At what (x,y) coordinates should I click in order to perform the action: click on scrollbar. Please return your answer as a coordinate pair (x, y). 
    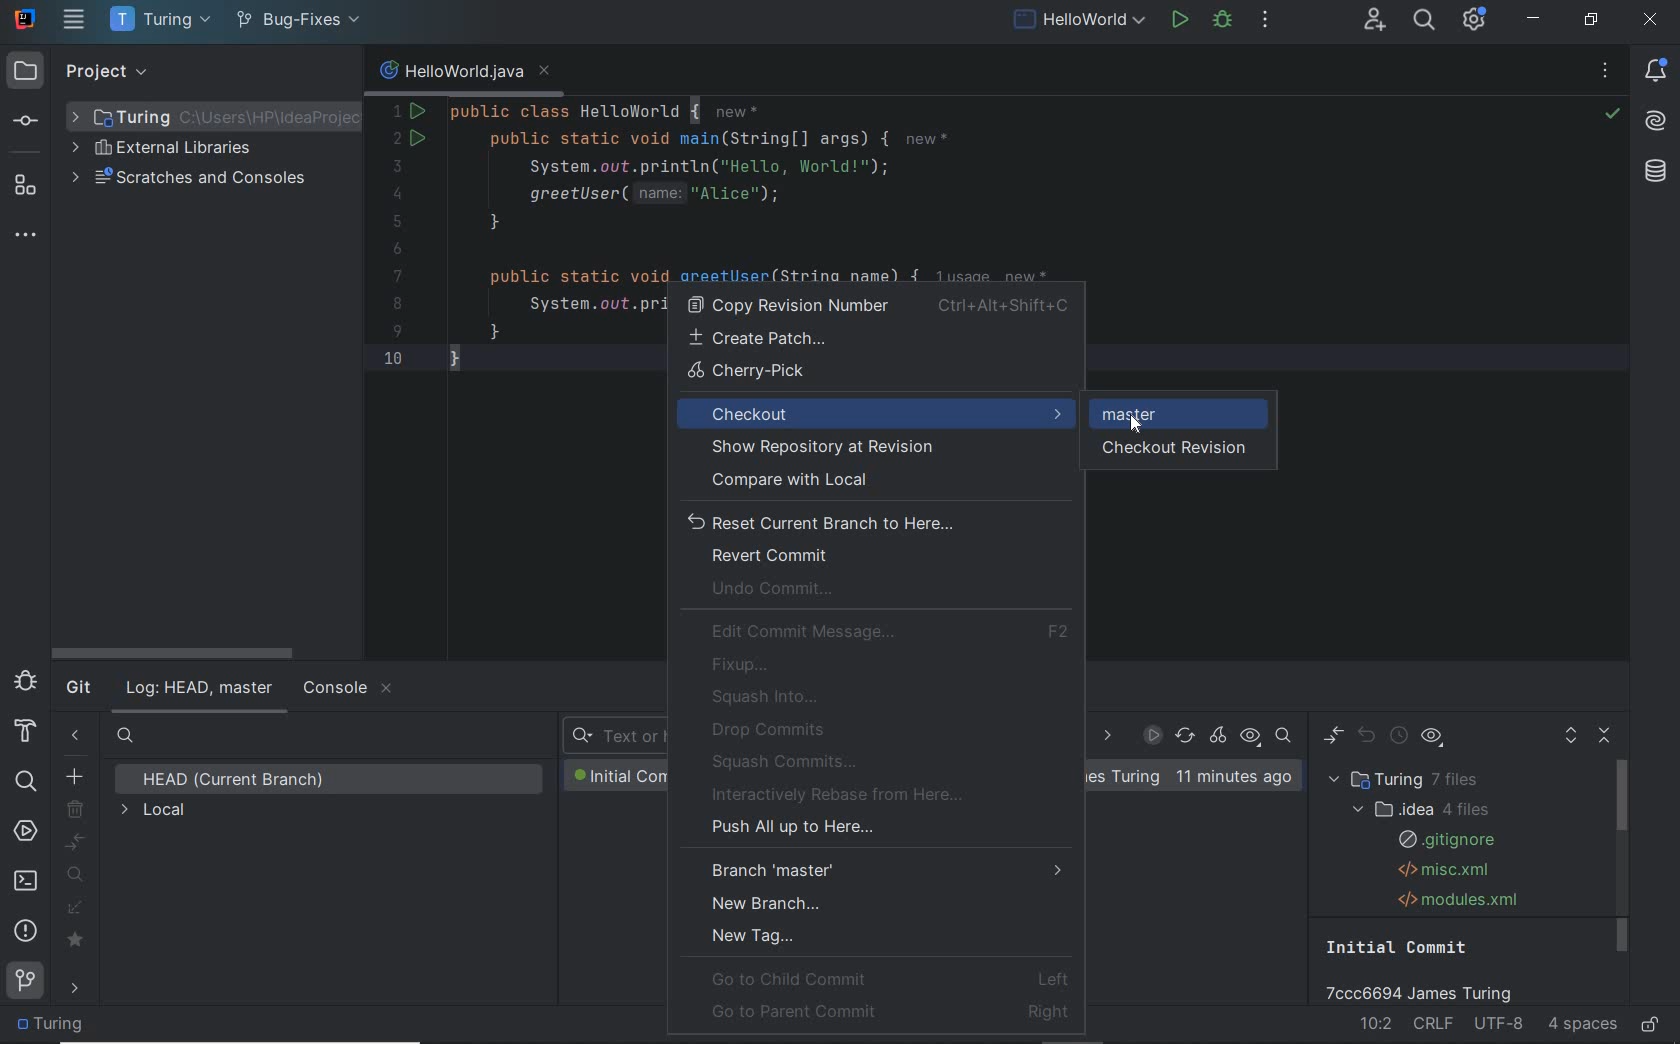
    Looking at the image, I should click on (169, 653).